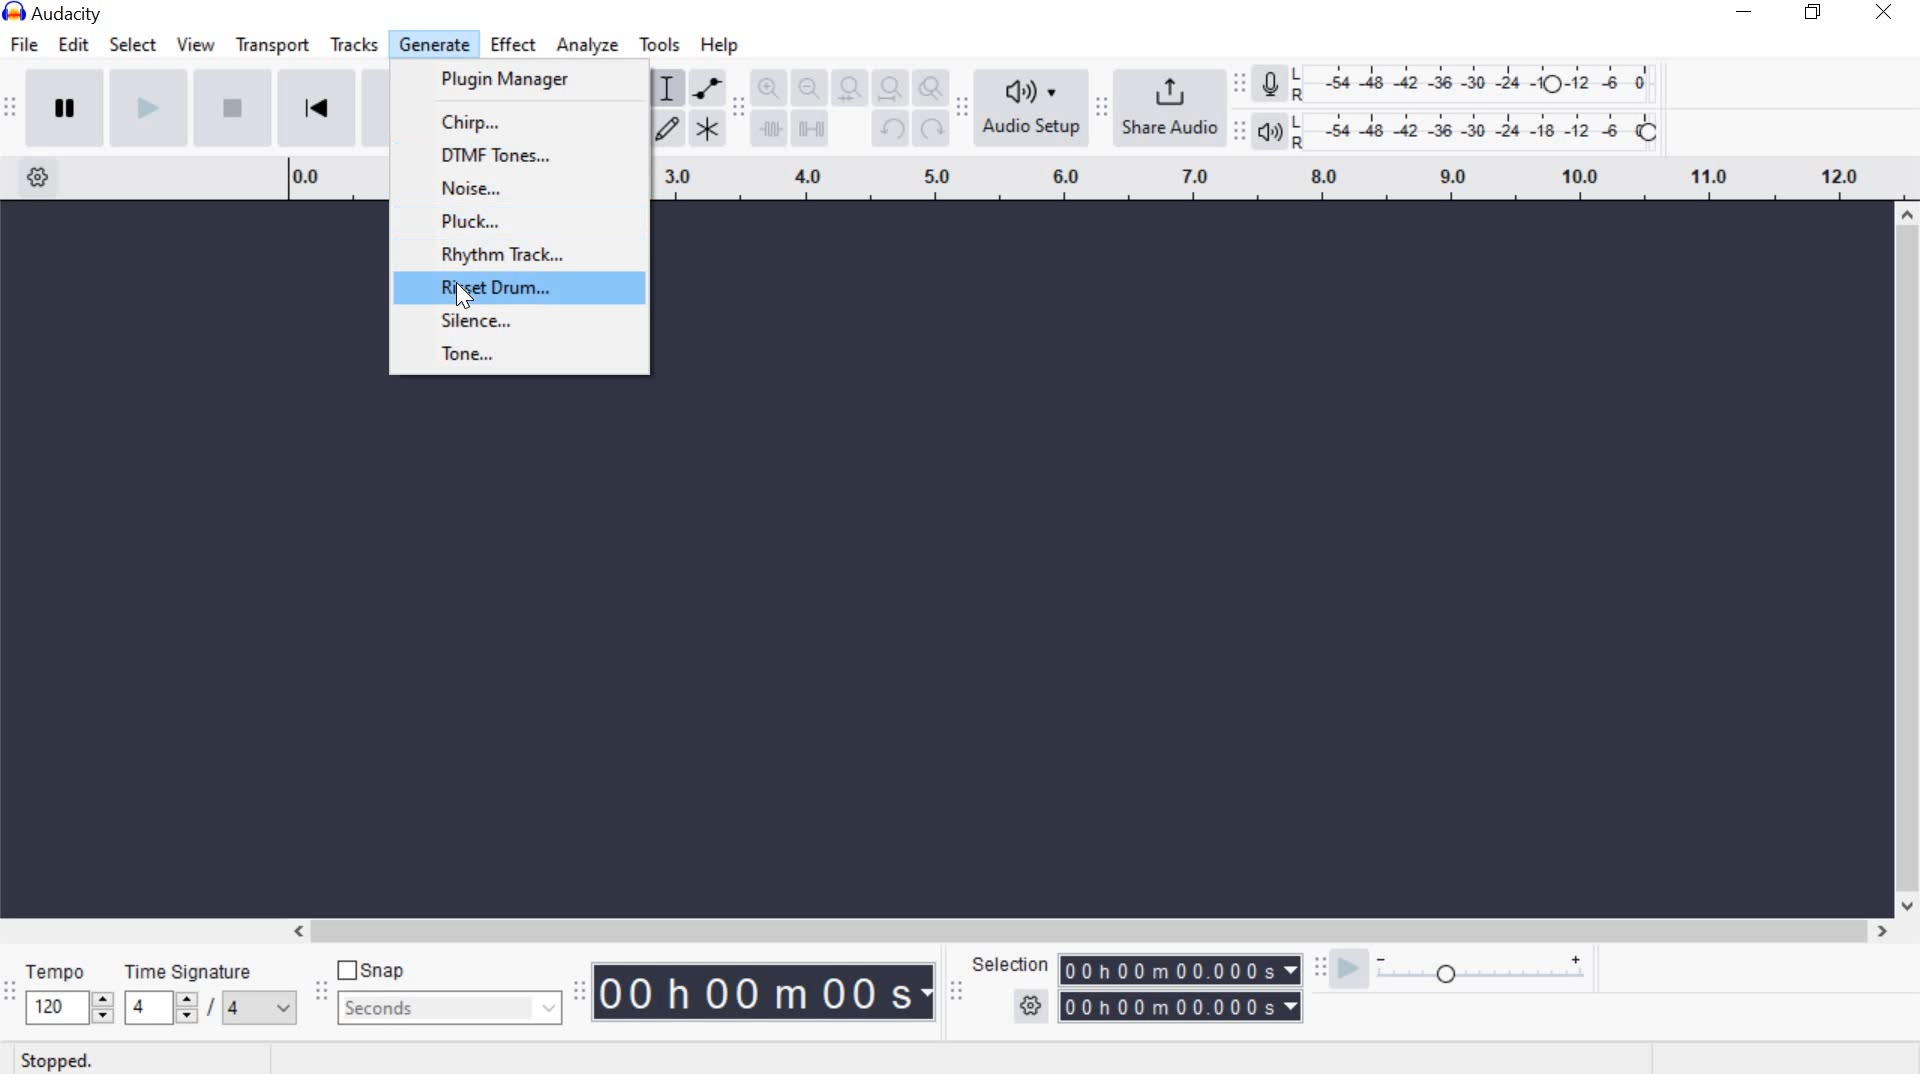  What do you see at coordinates (930, 127) in the screenshot?
I see `redo` at bounding box center [930, 127].